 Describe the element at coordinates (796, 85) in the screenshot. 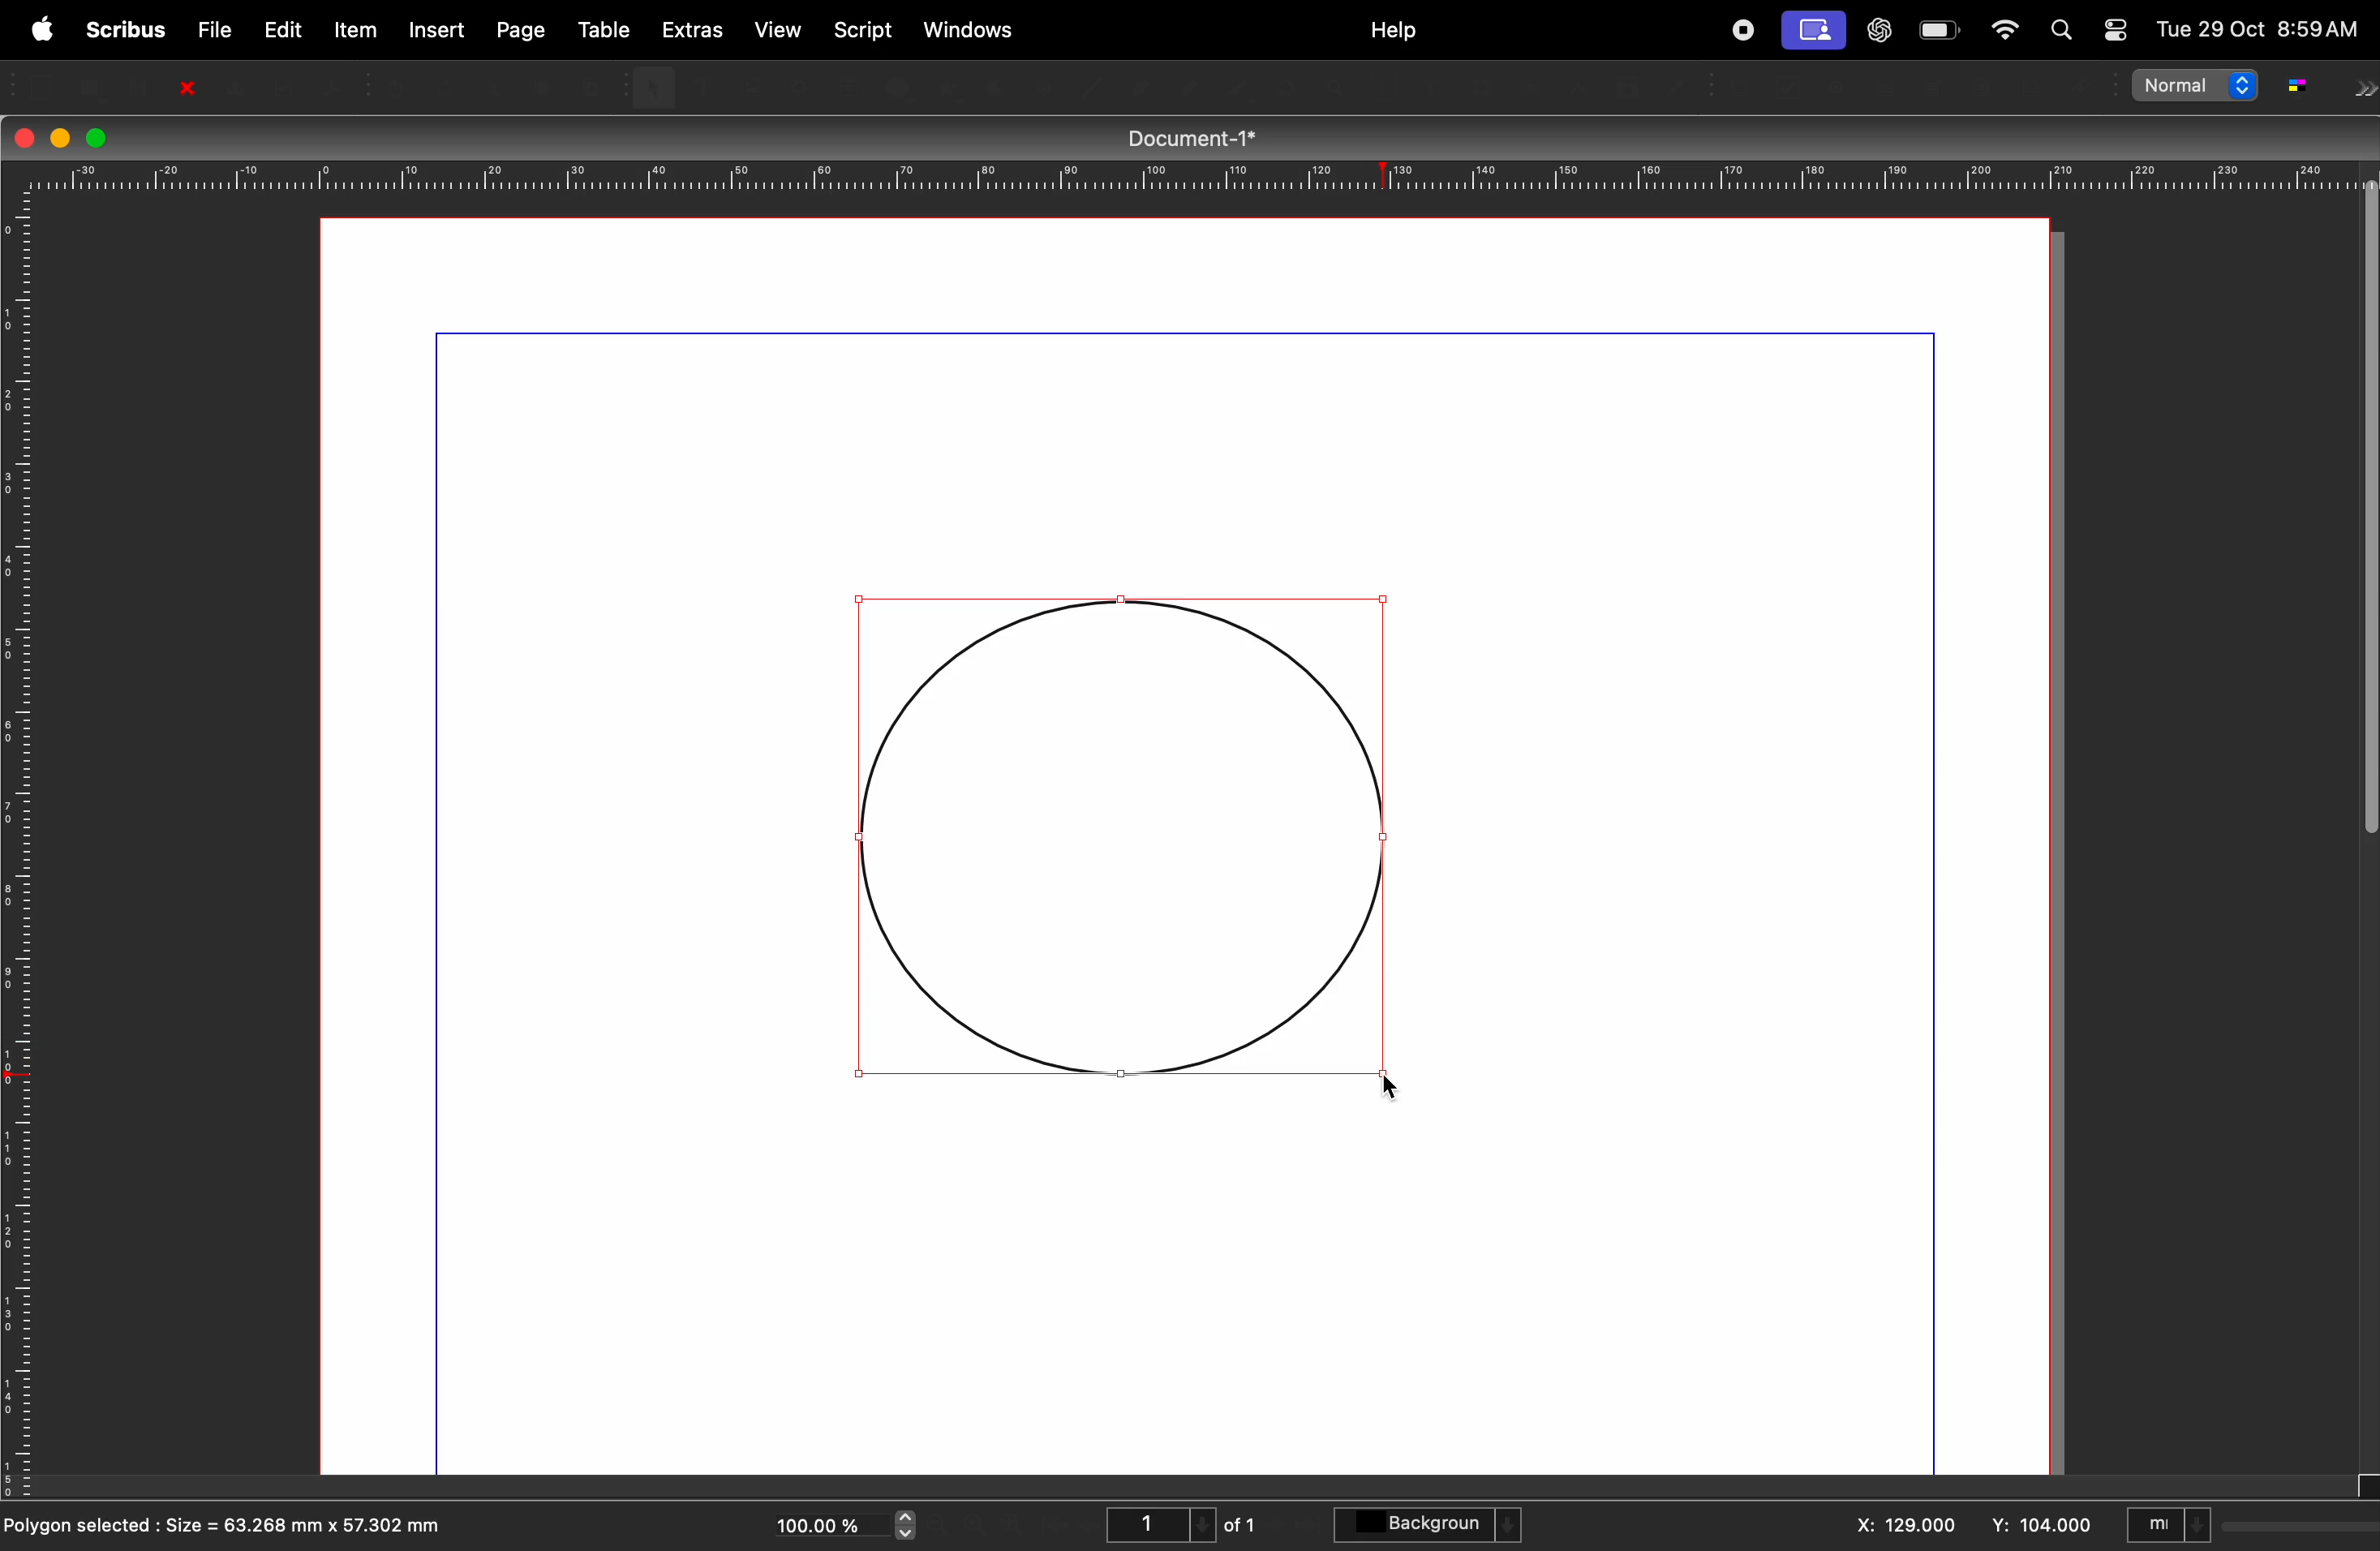

I see `Render frame` at that location.